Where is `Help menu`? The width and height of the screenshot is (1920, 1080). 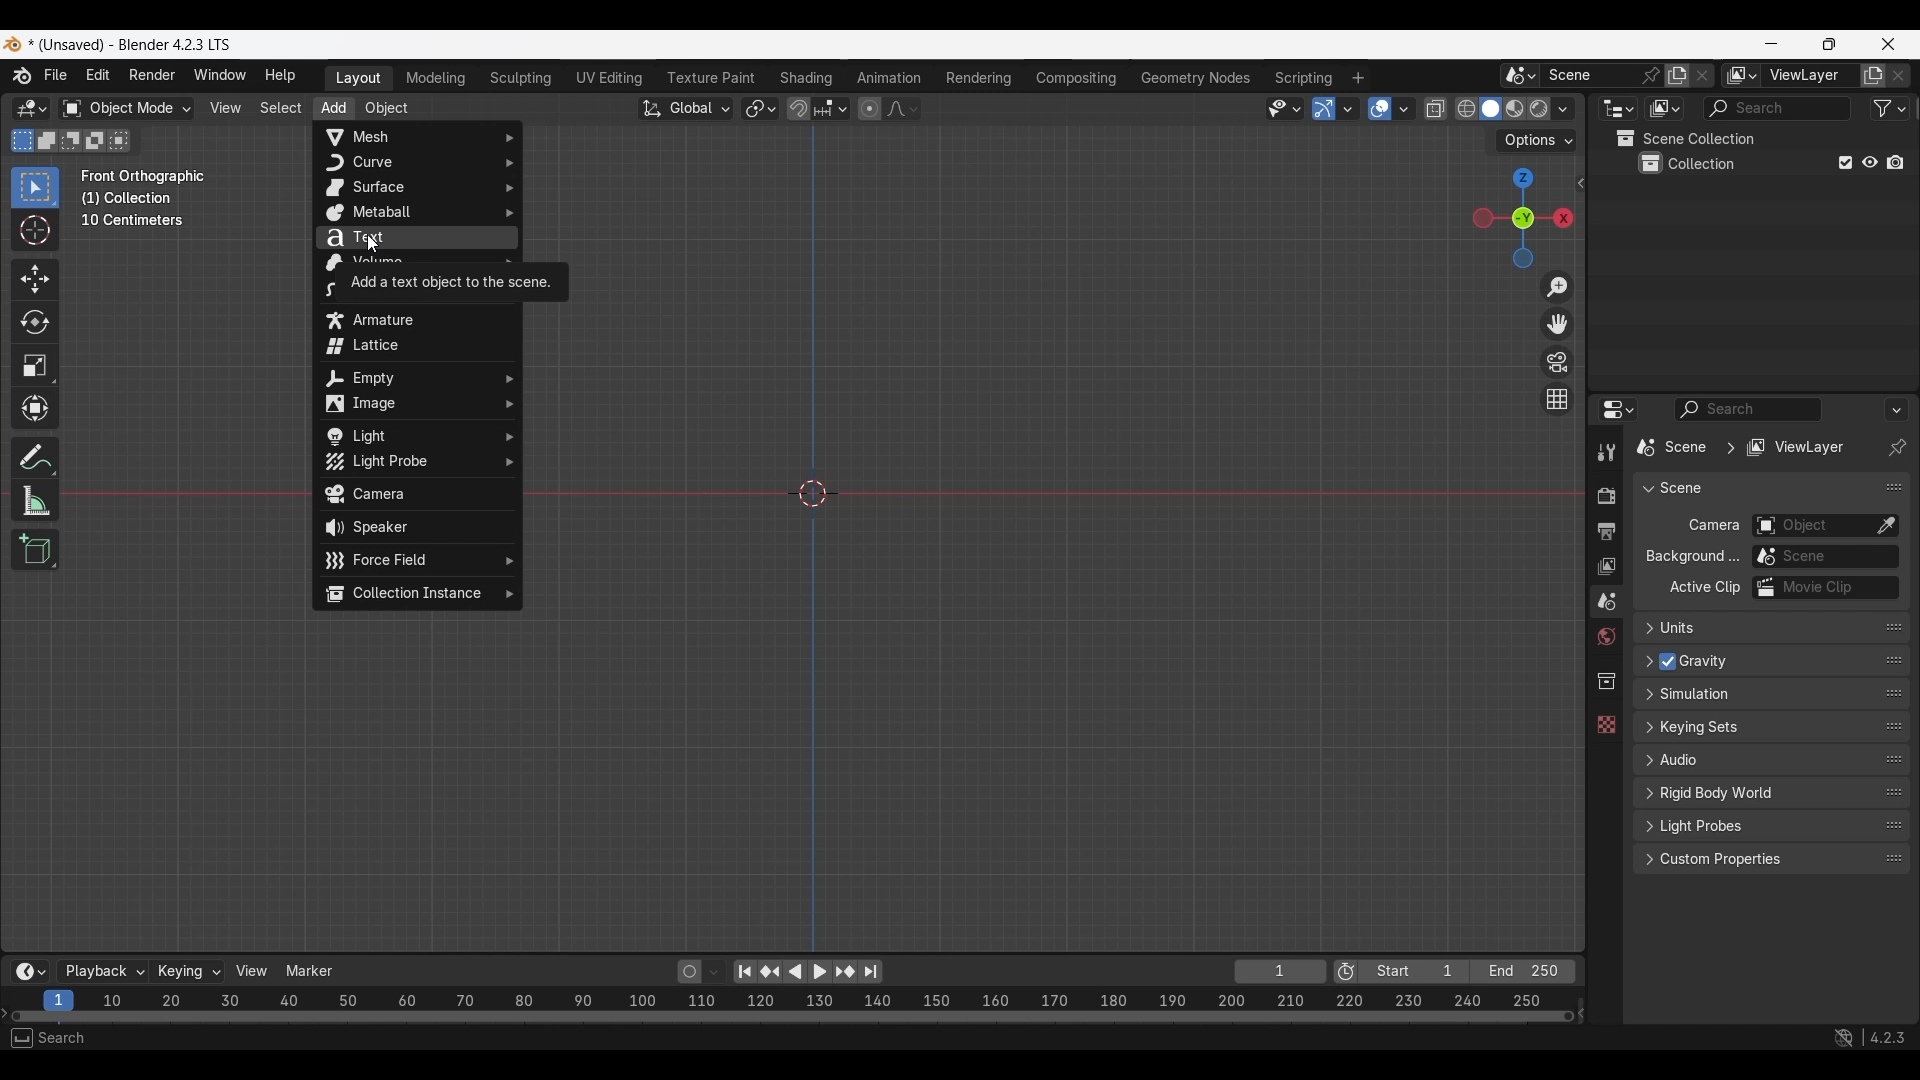
Help menu is located at coordinates (278, 76).